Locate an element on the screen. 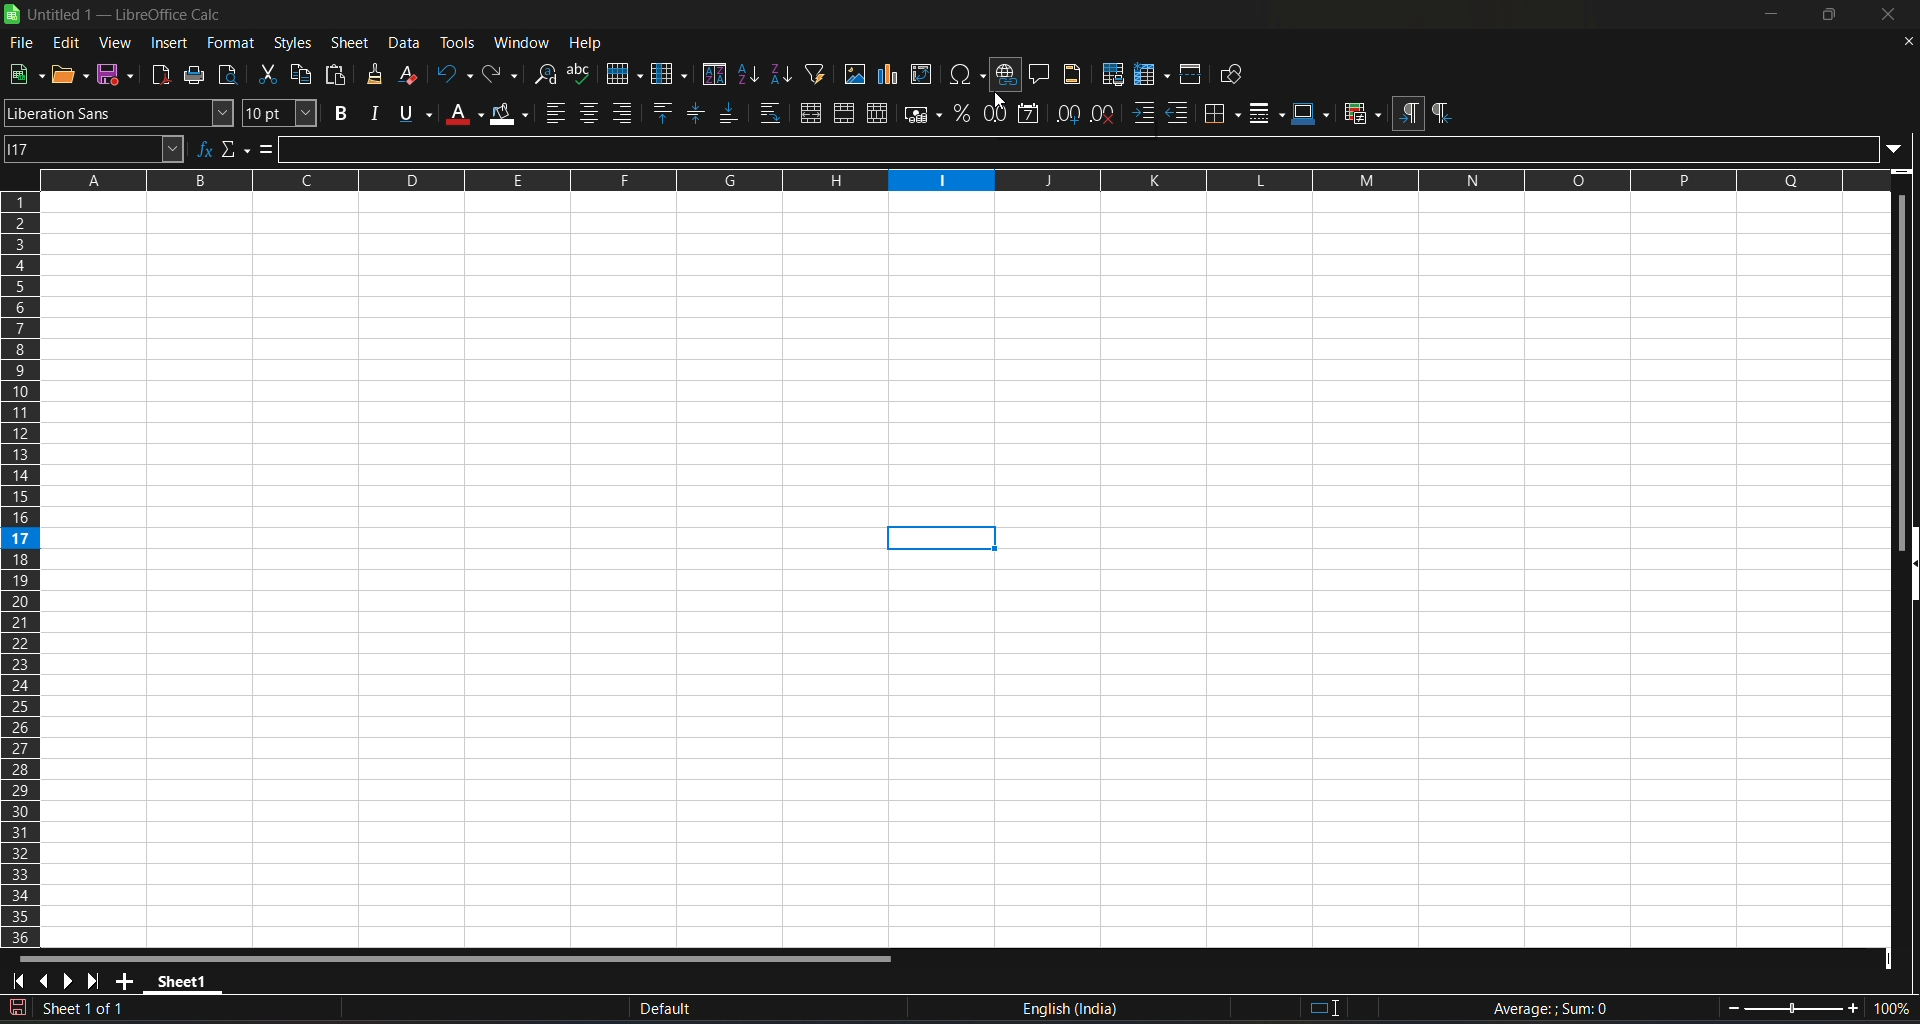 The image size is (1920, 1024). horizontal scroll bar is located at coordinates (470, 957).